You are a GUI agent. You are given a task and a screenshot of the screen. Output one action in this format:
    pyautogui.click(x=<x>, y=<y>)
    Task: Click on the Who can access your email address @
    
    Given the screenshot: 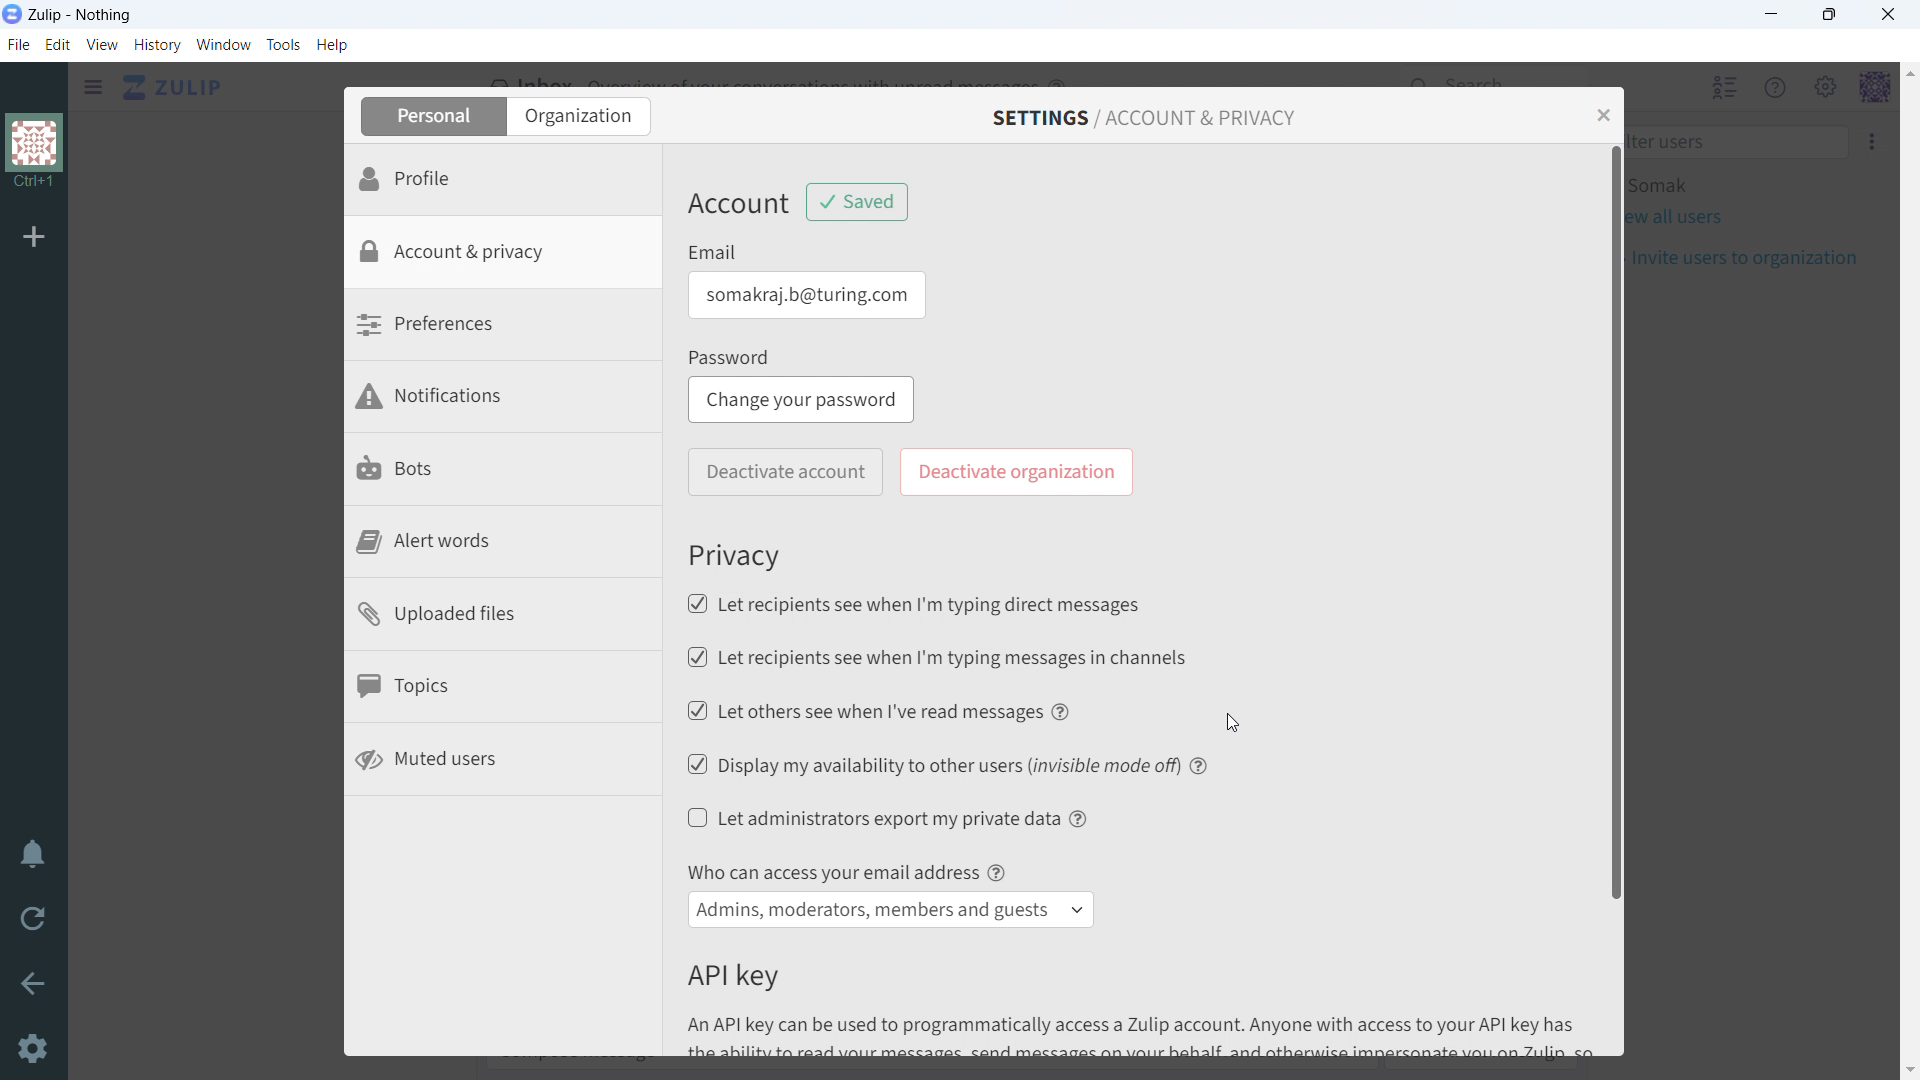 What is the action you would take?
    pyautogui.click(x=856, y=872)
    